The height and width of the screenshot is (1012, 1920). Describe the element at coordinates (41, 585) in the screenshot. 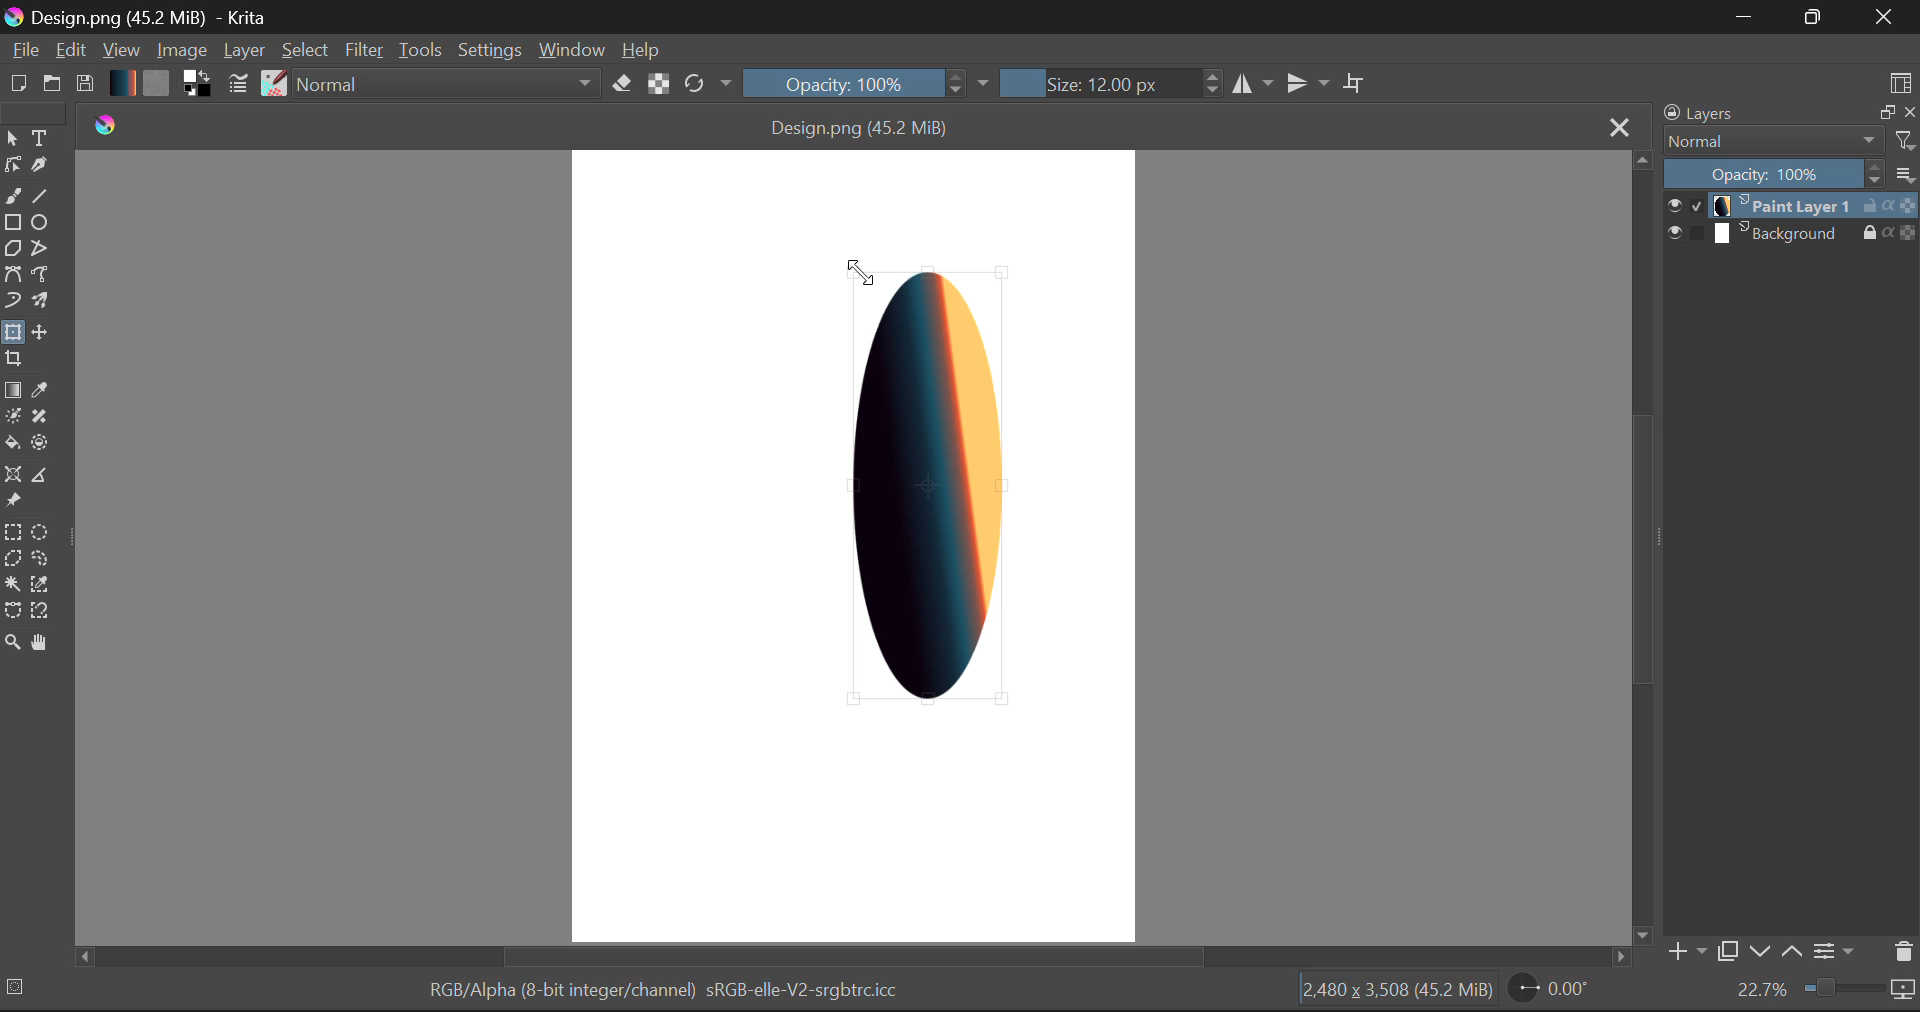

I see `Similar color Selector` at that location.